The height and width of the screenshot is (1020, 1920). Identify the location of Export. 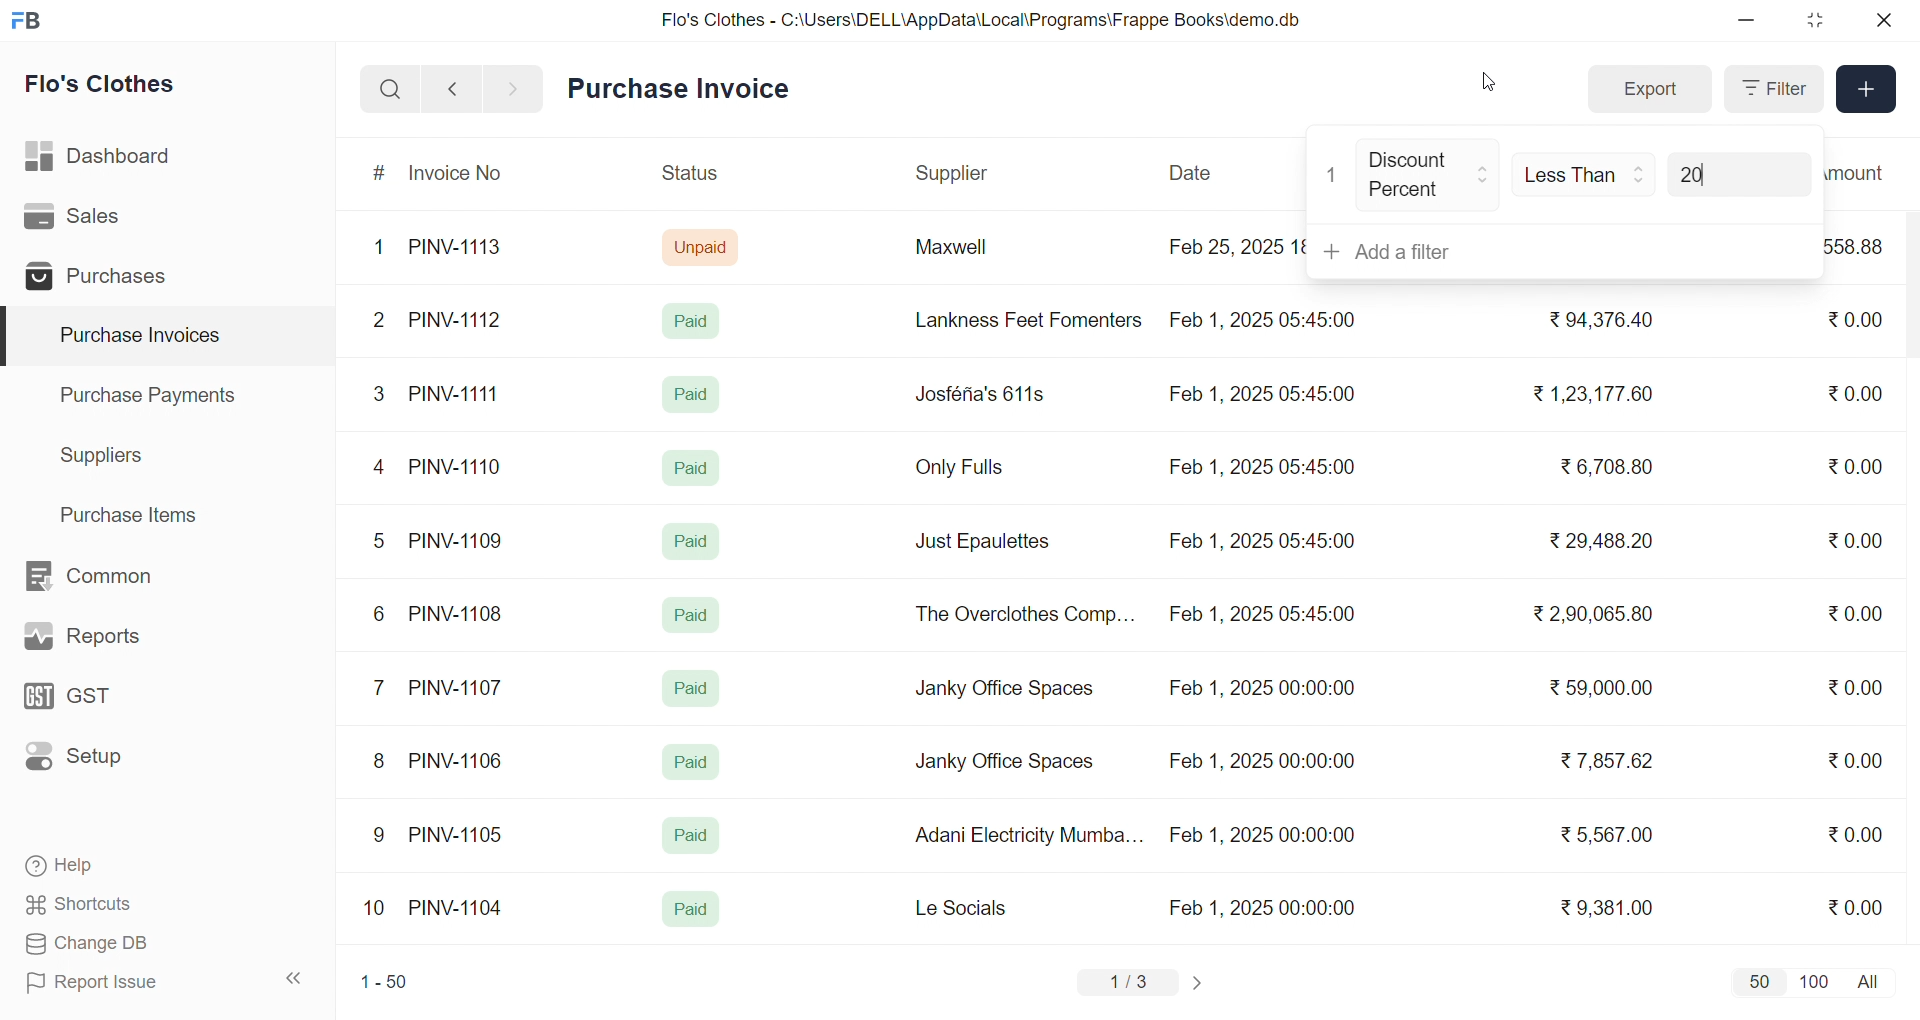
(1649, 90).